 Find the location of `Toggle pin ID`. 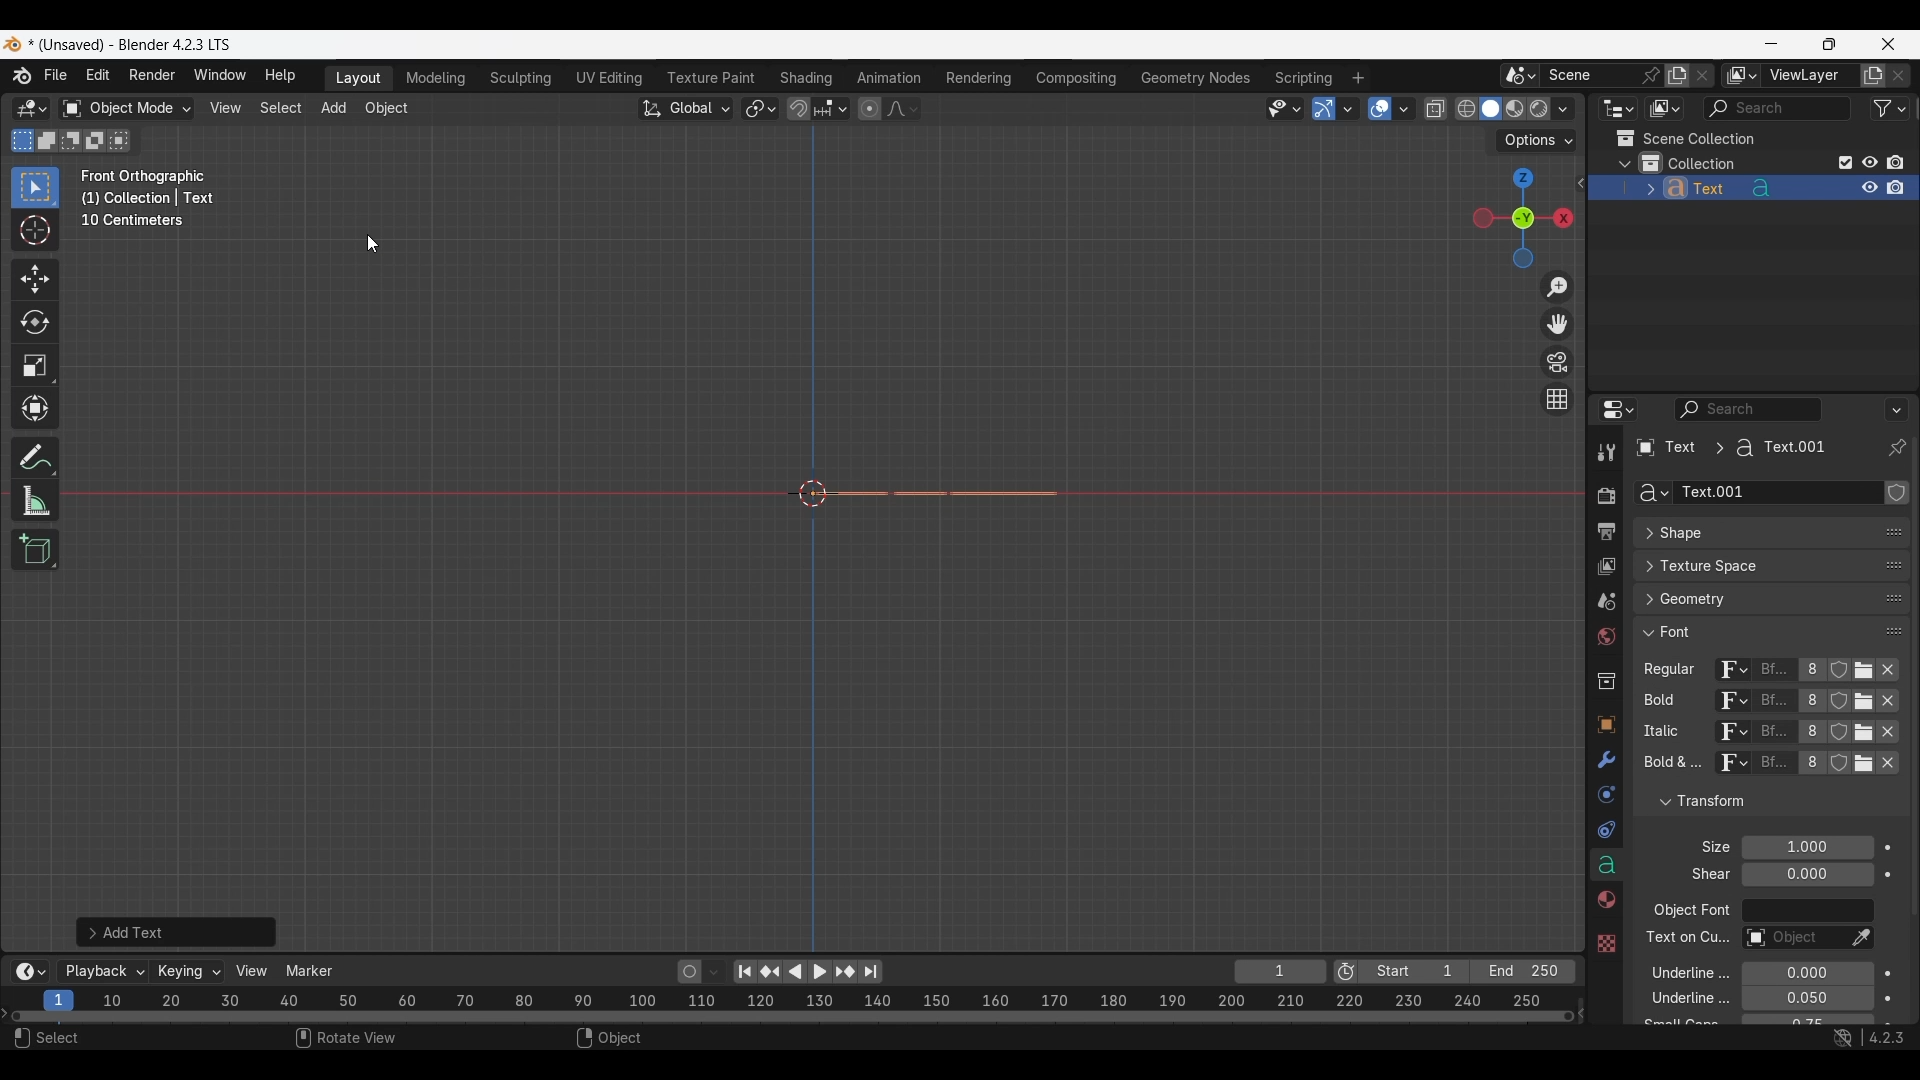

Toggle pin ID is located at coordinates (1896, 448).